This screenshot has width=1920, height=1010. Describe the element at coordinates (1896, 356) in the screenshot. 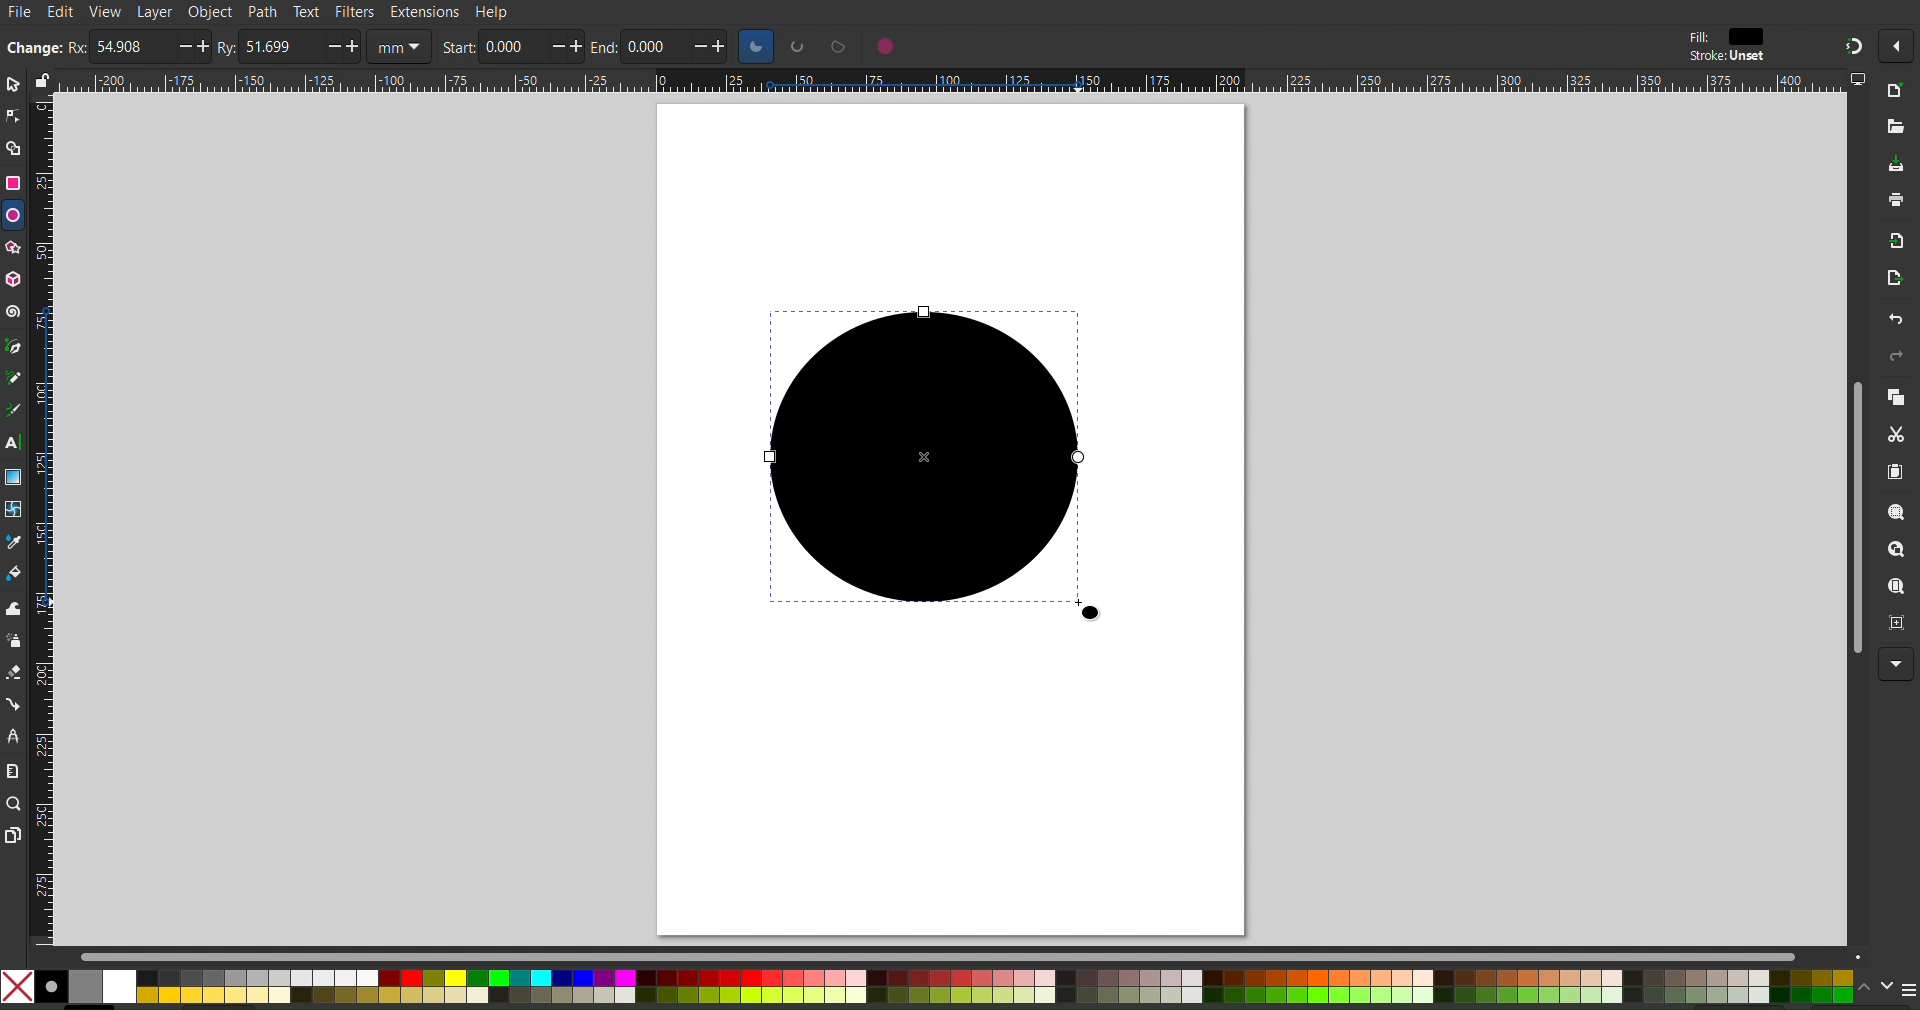

I see `Redo` at that location.